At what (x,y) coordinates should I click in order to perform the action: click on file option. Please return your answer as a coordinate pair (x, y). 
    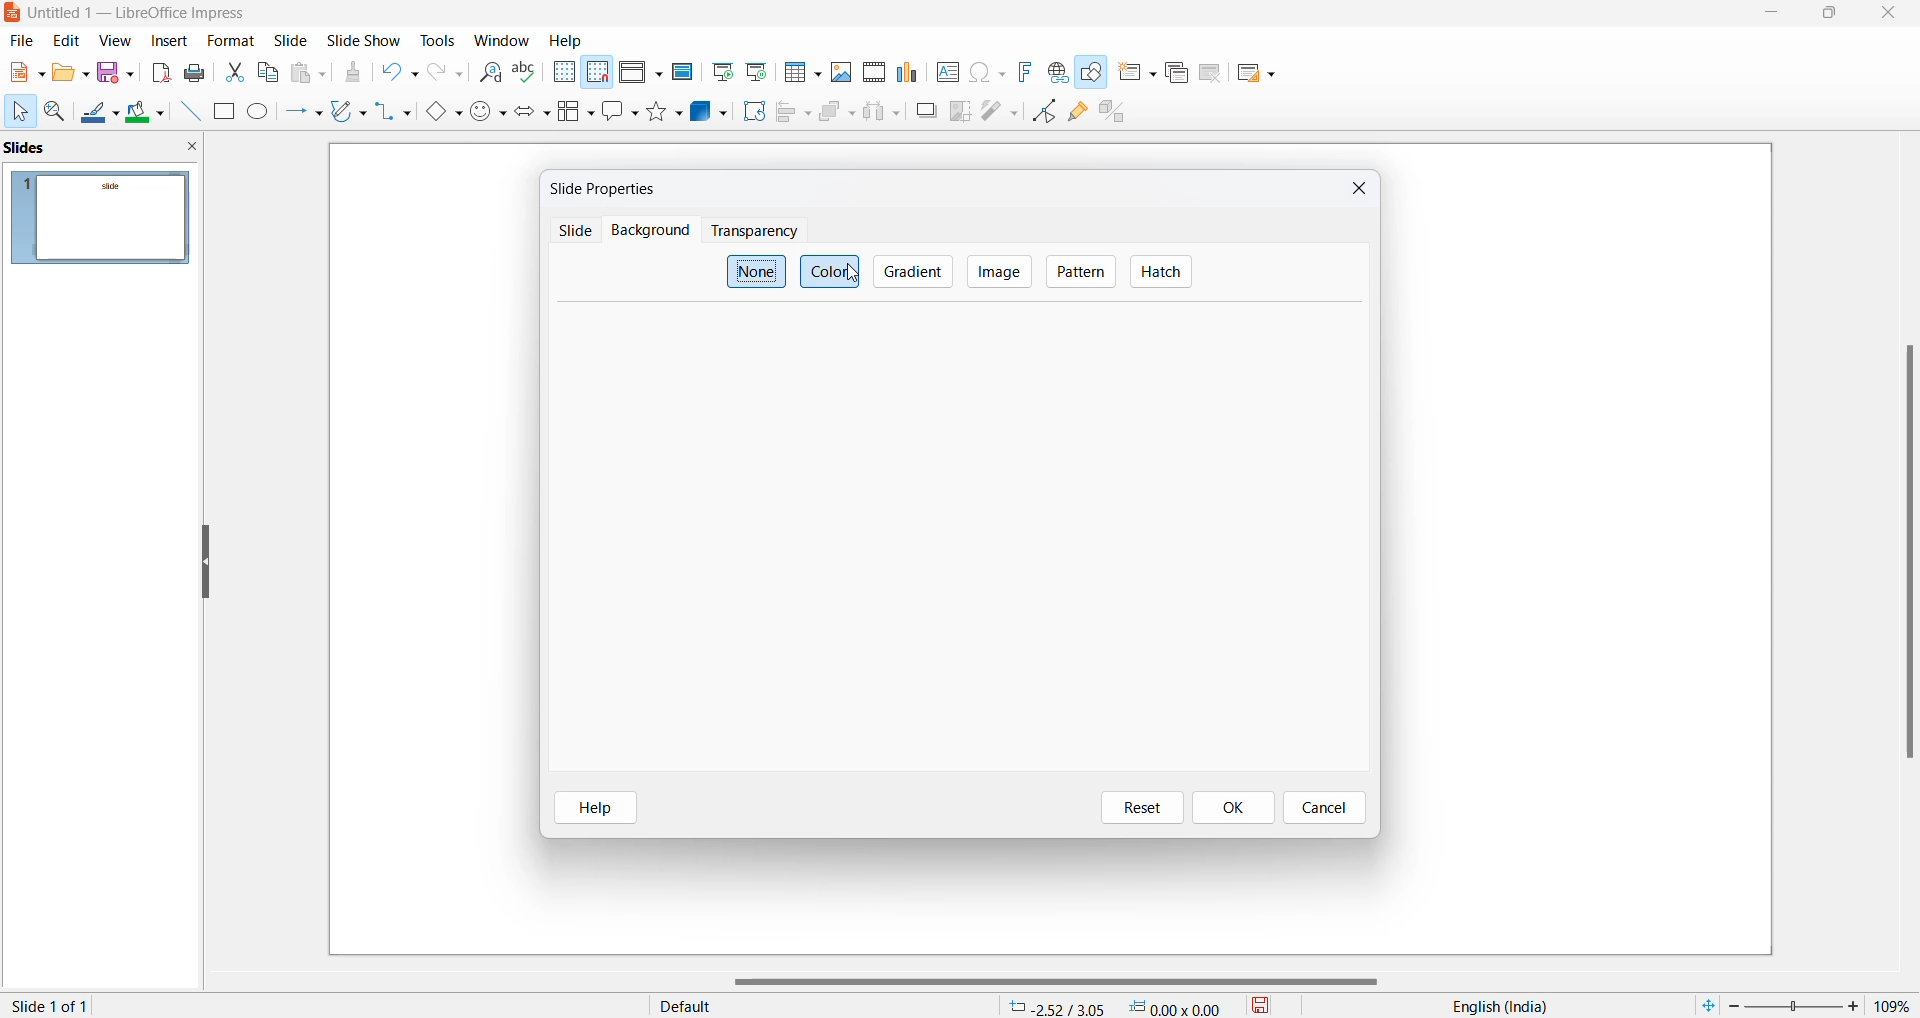
    Looking at the image, I should click on (71, 74).